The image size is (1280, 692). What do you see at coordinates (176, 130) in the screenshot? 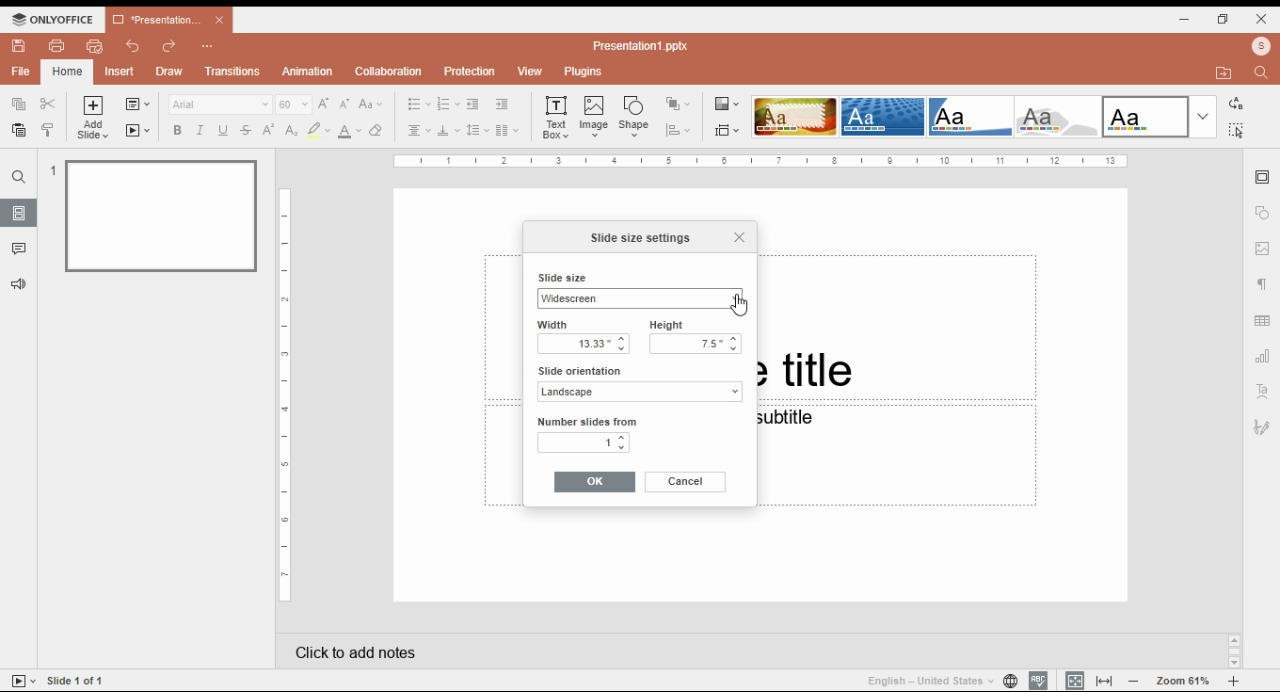
I see `bold` at bounding box center [176, 130].